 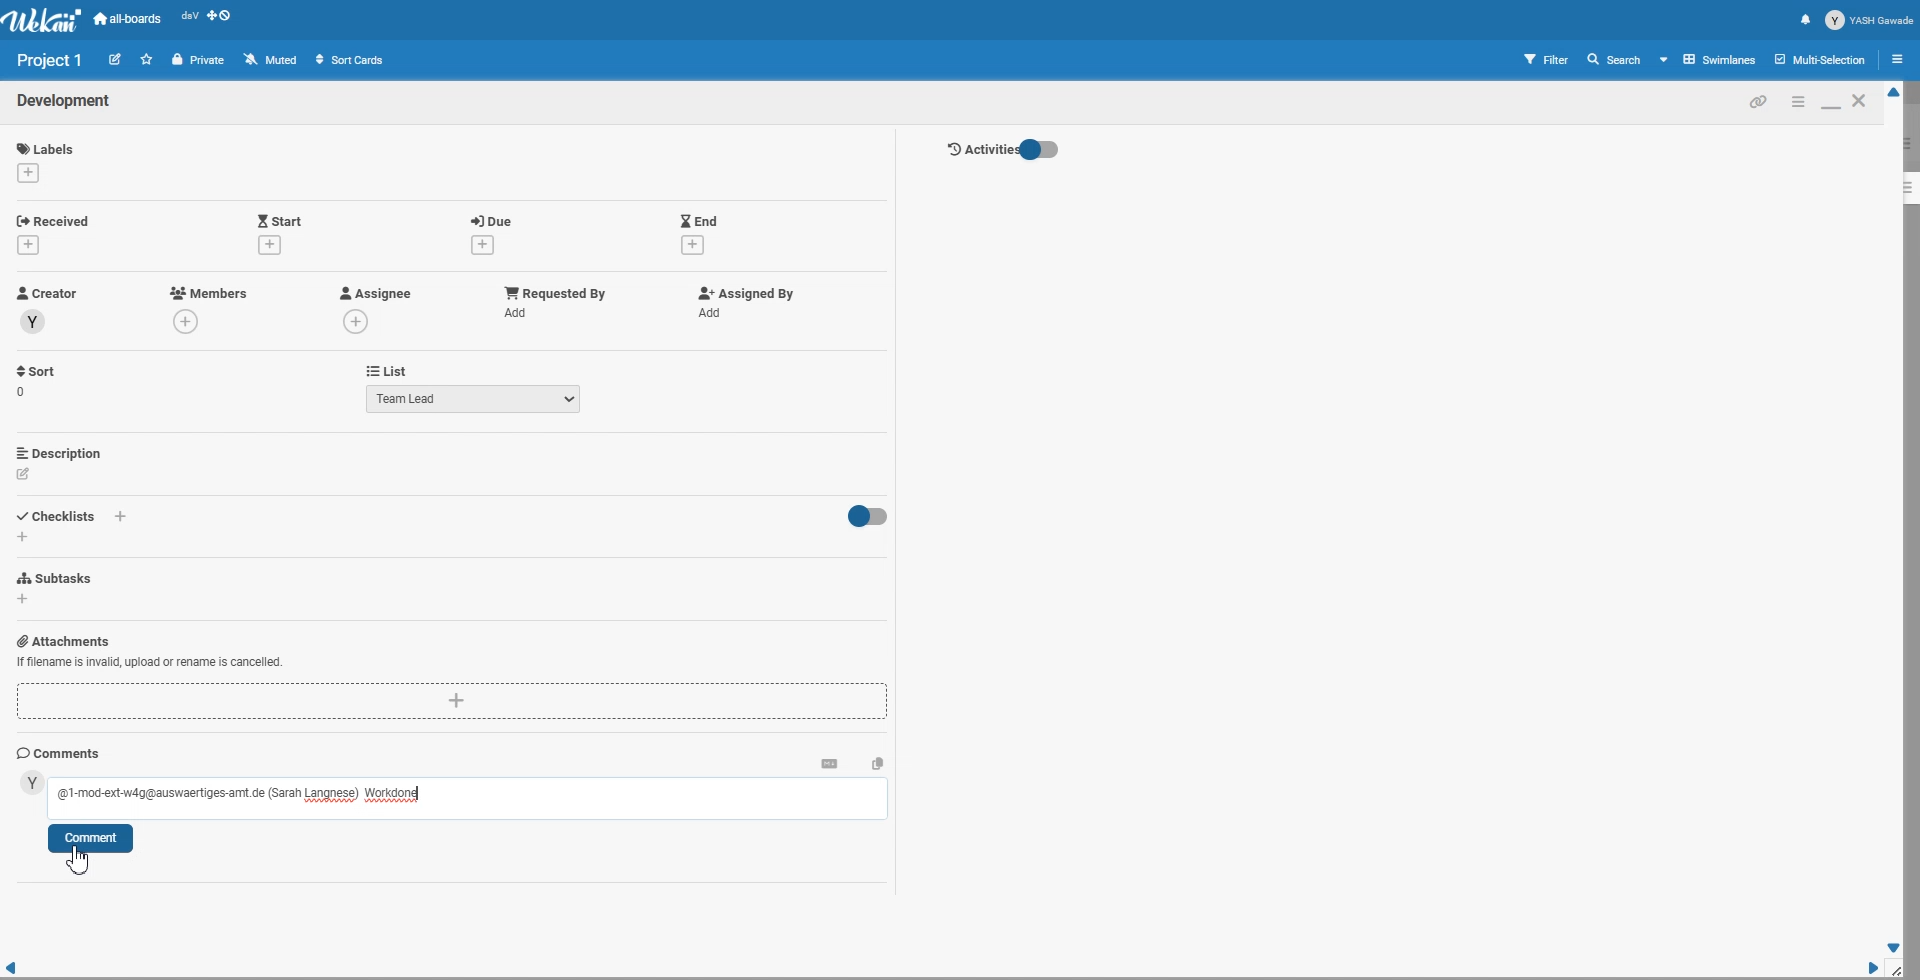 What do you see at coordinates (189, 323) in the screenshot?
I see `add` at bounding box center [189, 323].